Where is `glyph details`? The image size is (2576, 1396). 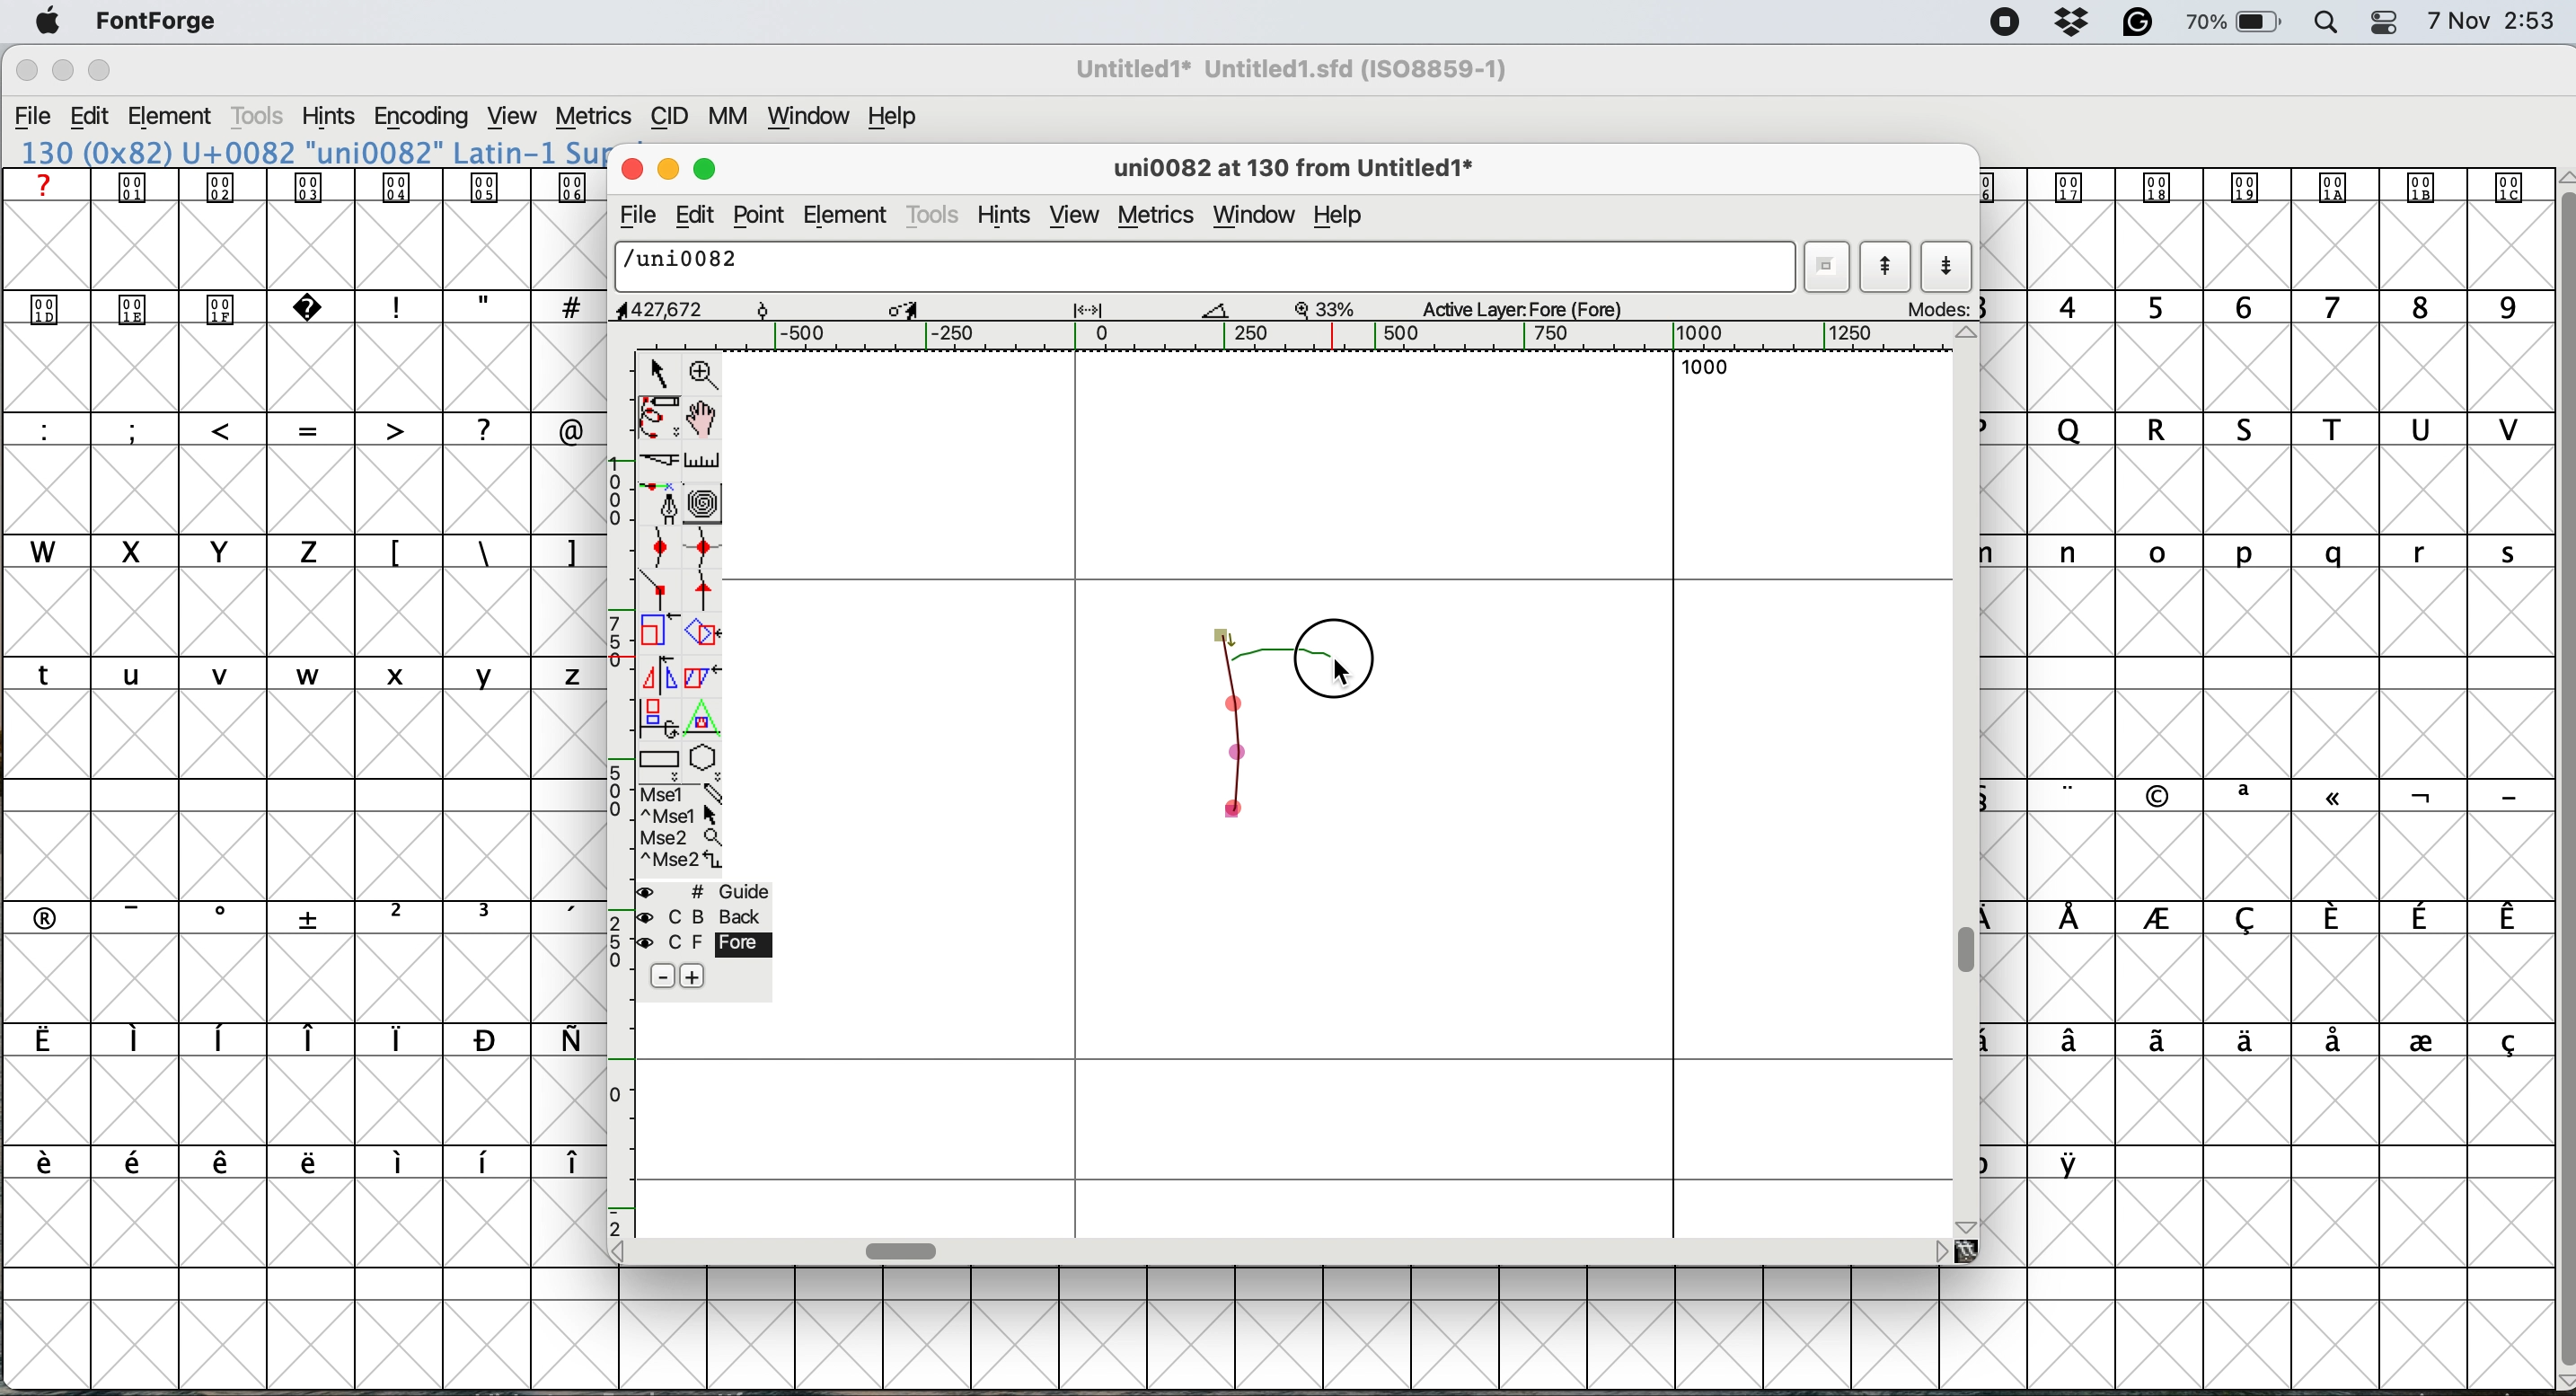 glyph details is located at coordinates (927, 310).